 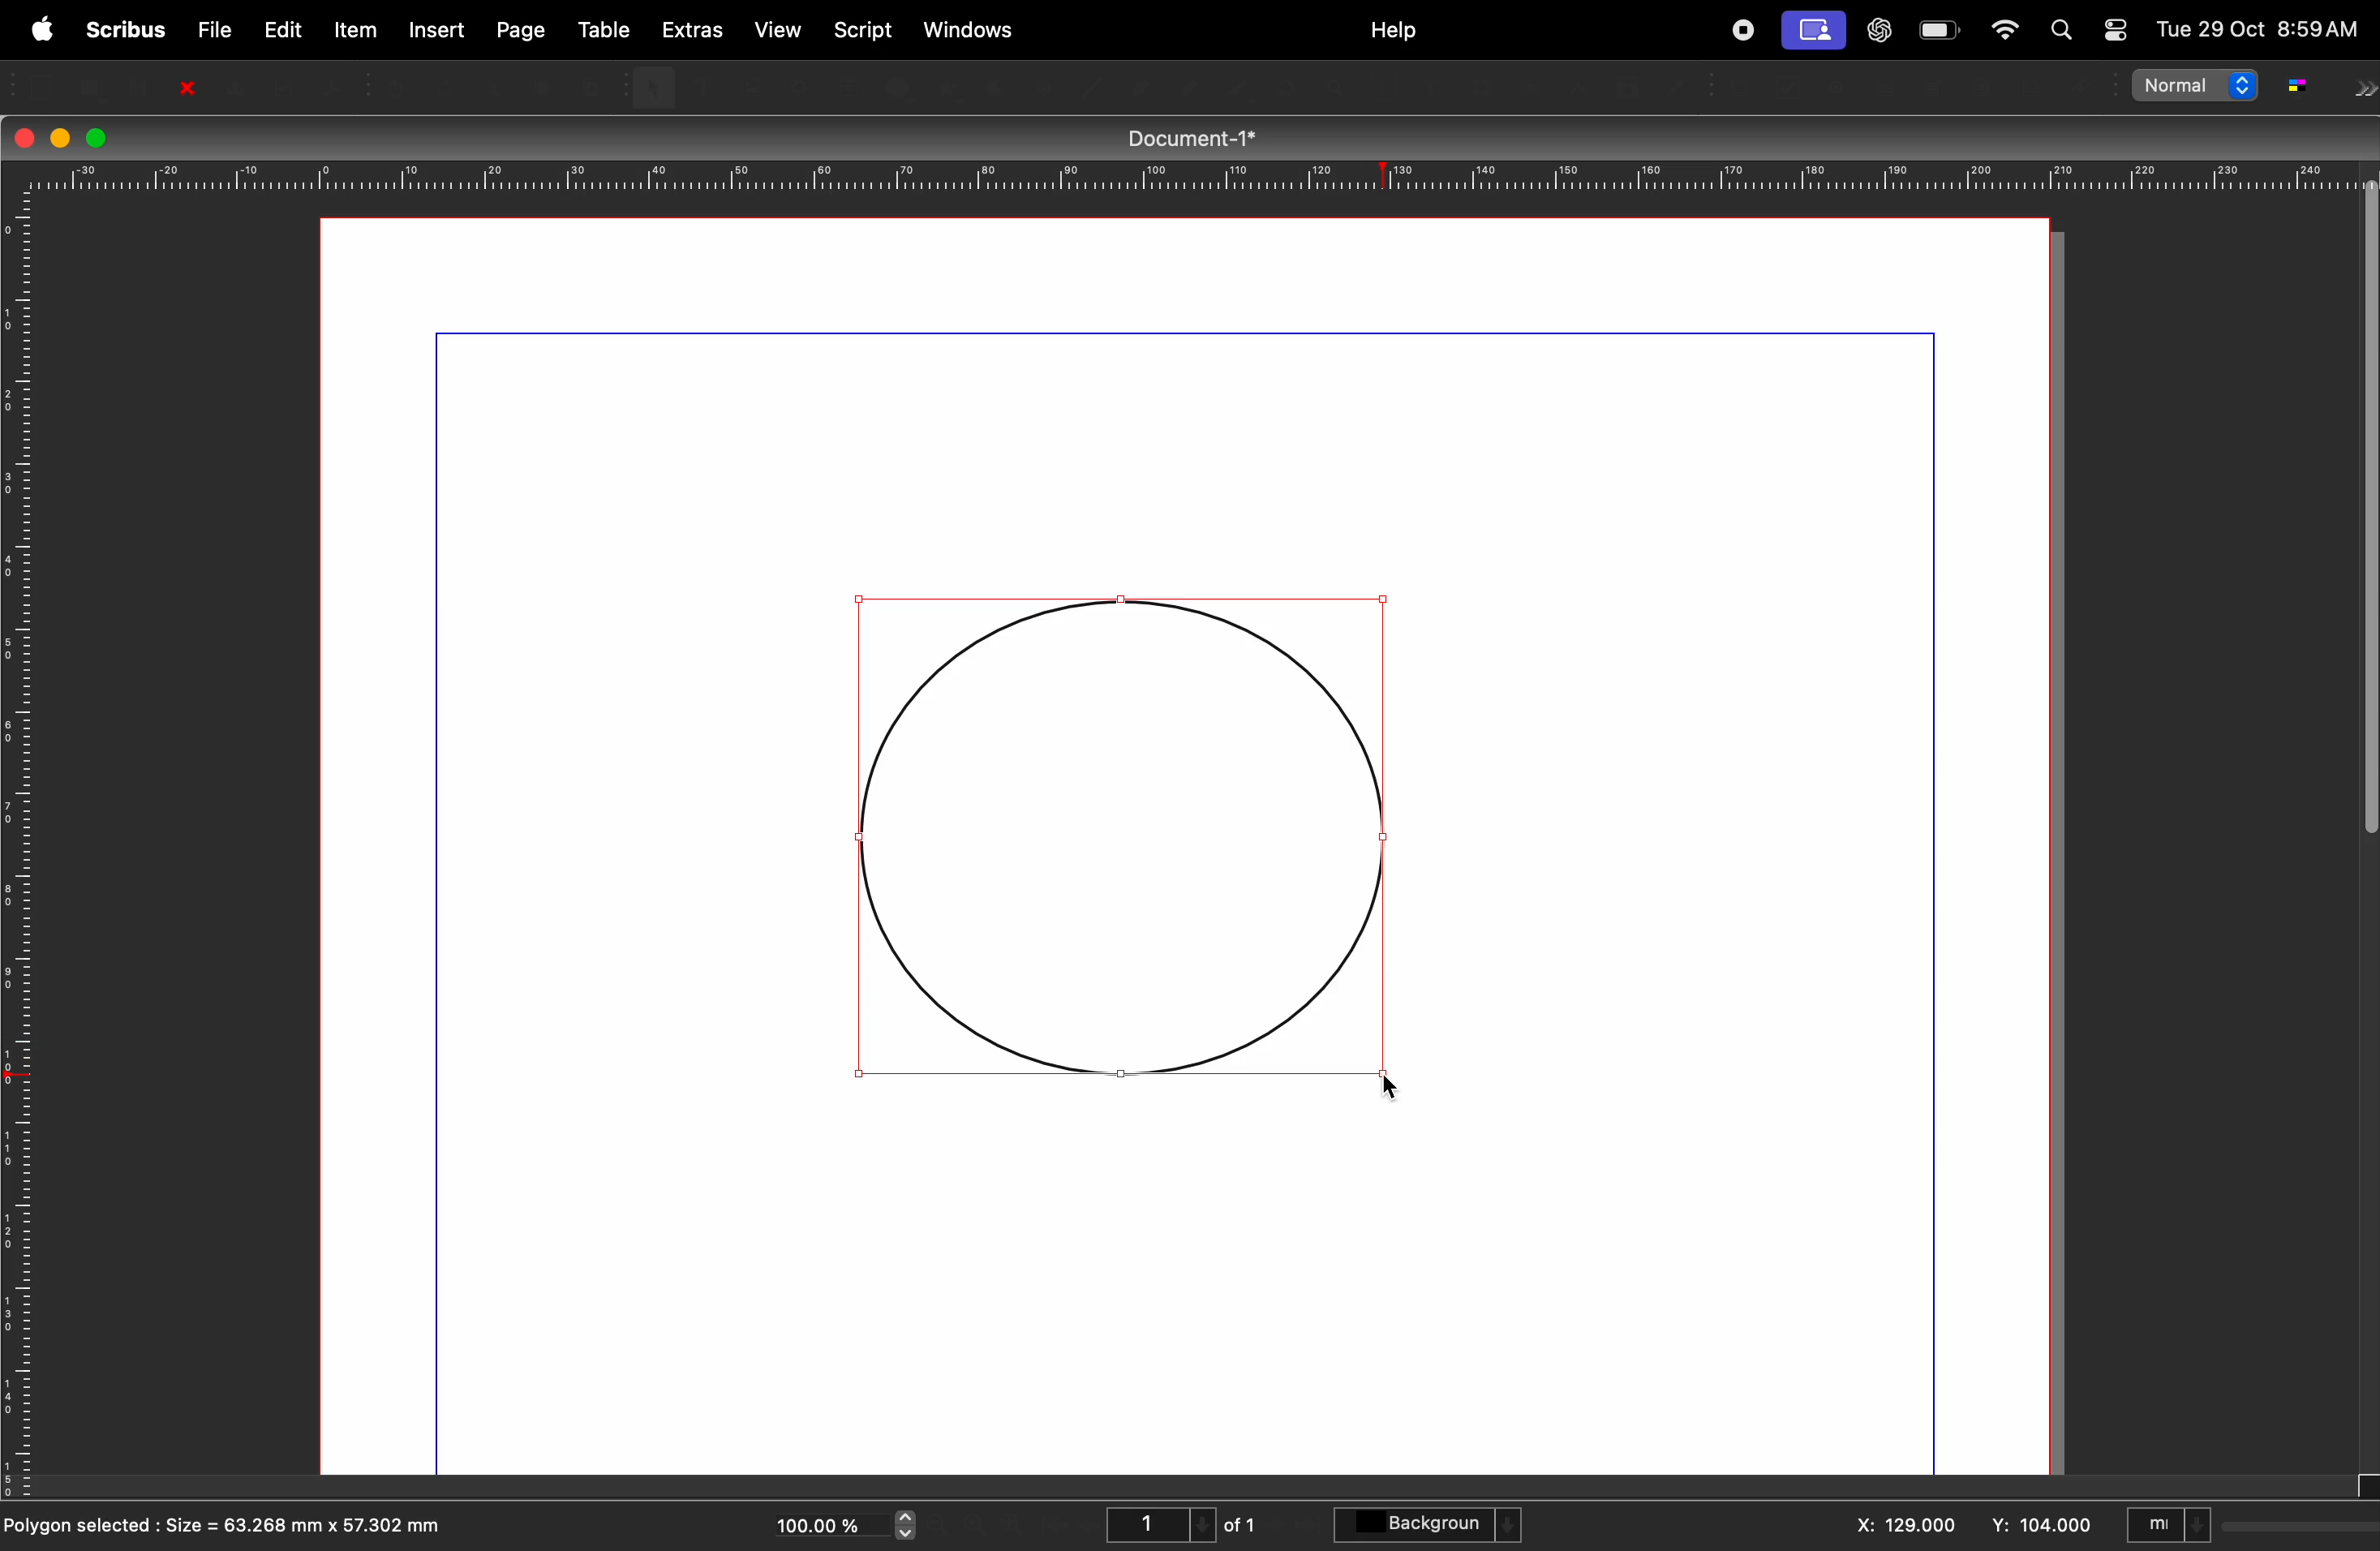 What do you see at coordinates (2078, 87) in the screenshot?
I see `Link annotation` at bounding box center [2078, 87].